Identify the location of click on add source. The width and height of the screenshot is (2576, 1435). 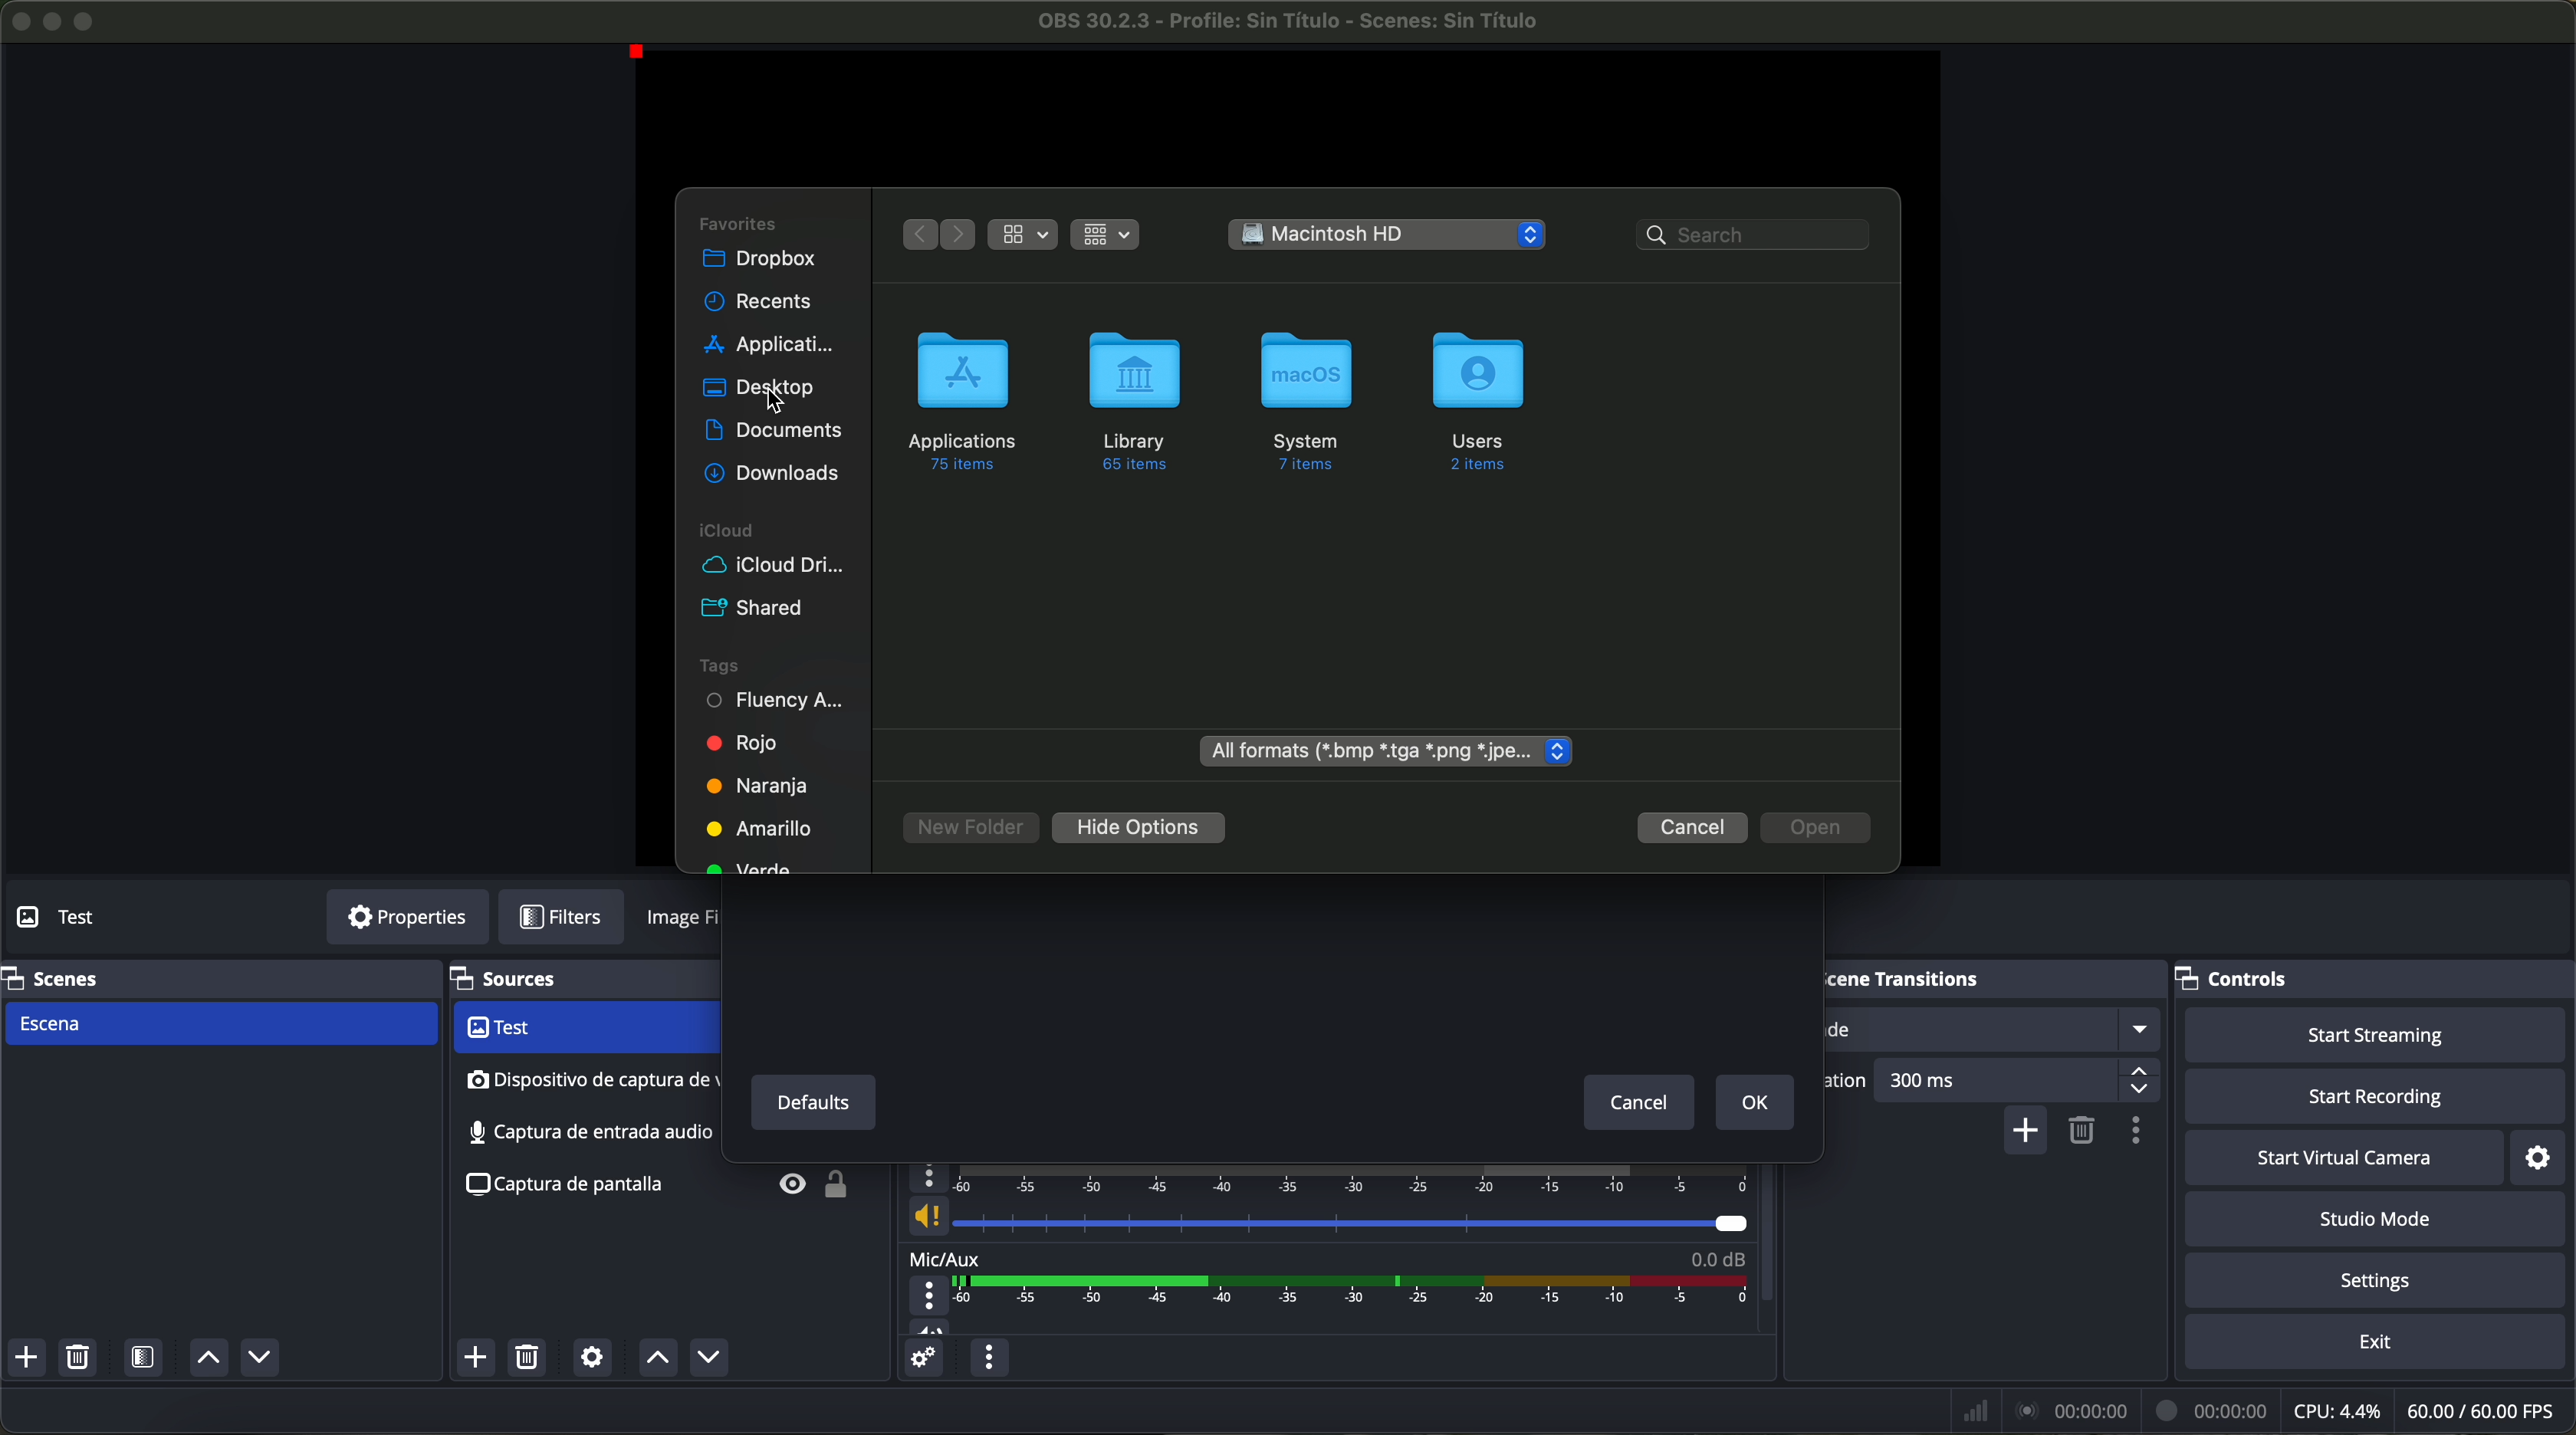
(481, 1359).